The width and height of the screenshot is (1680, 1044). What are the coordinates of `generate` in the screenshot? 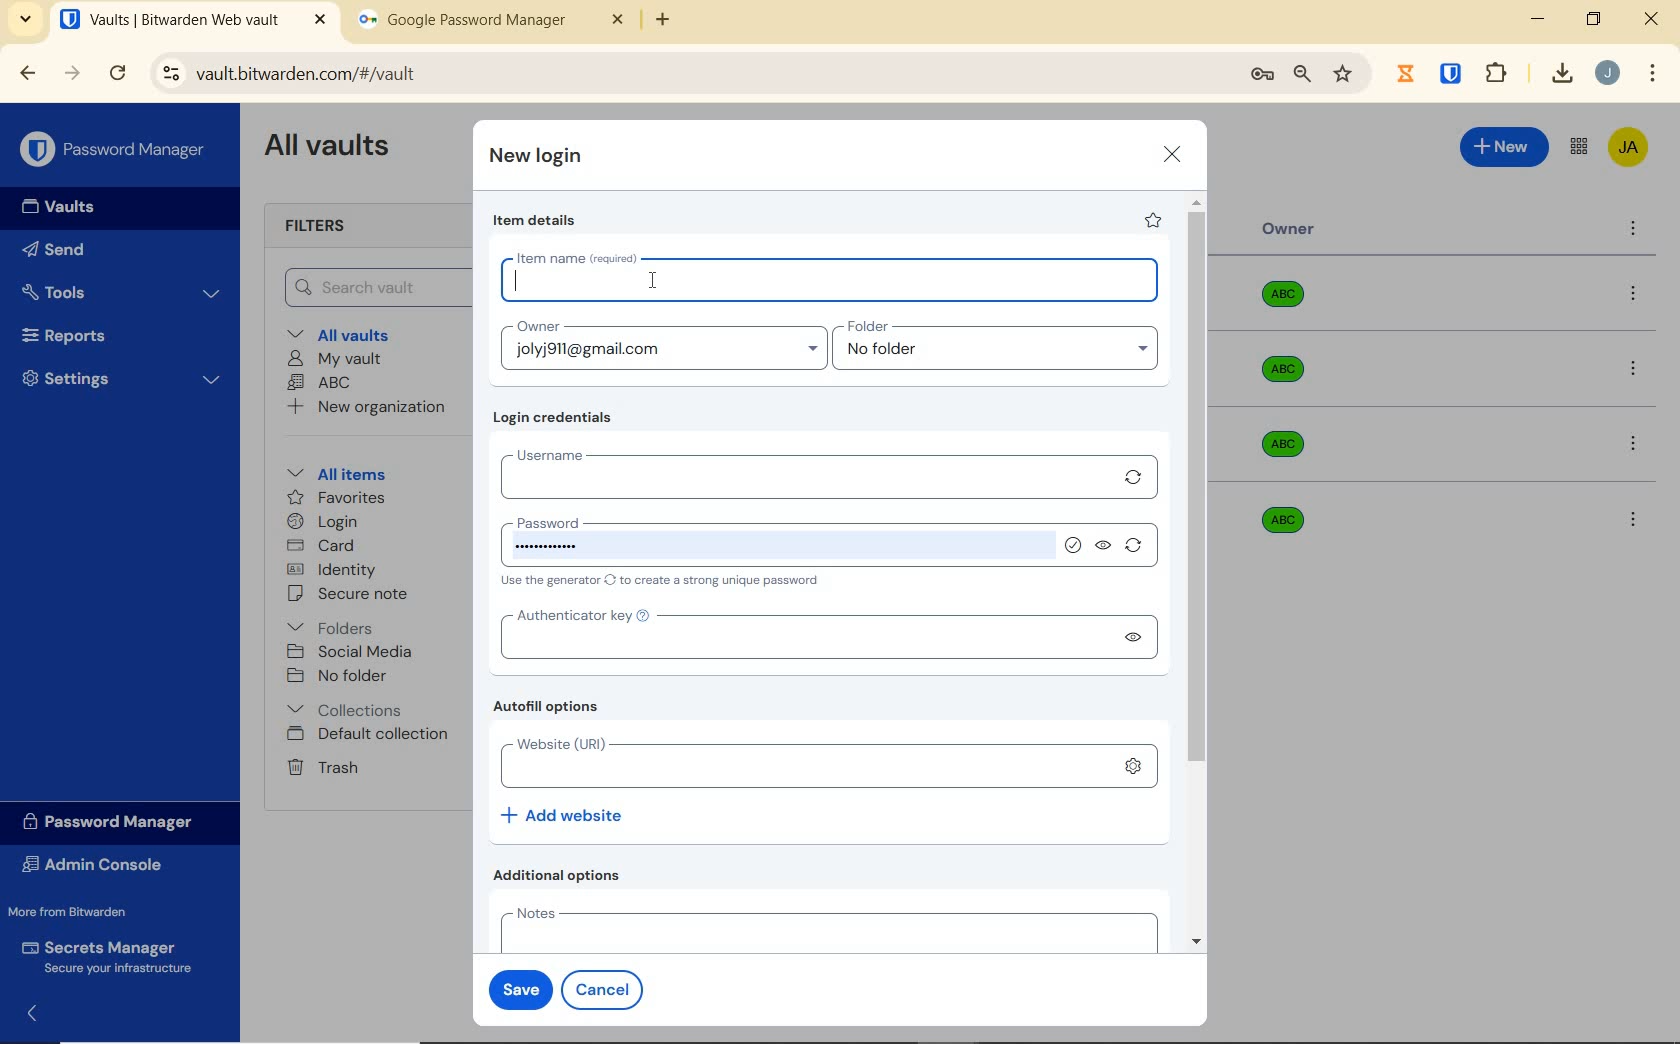 It's located at (1138, 549).